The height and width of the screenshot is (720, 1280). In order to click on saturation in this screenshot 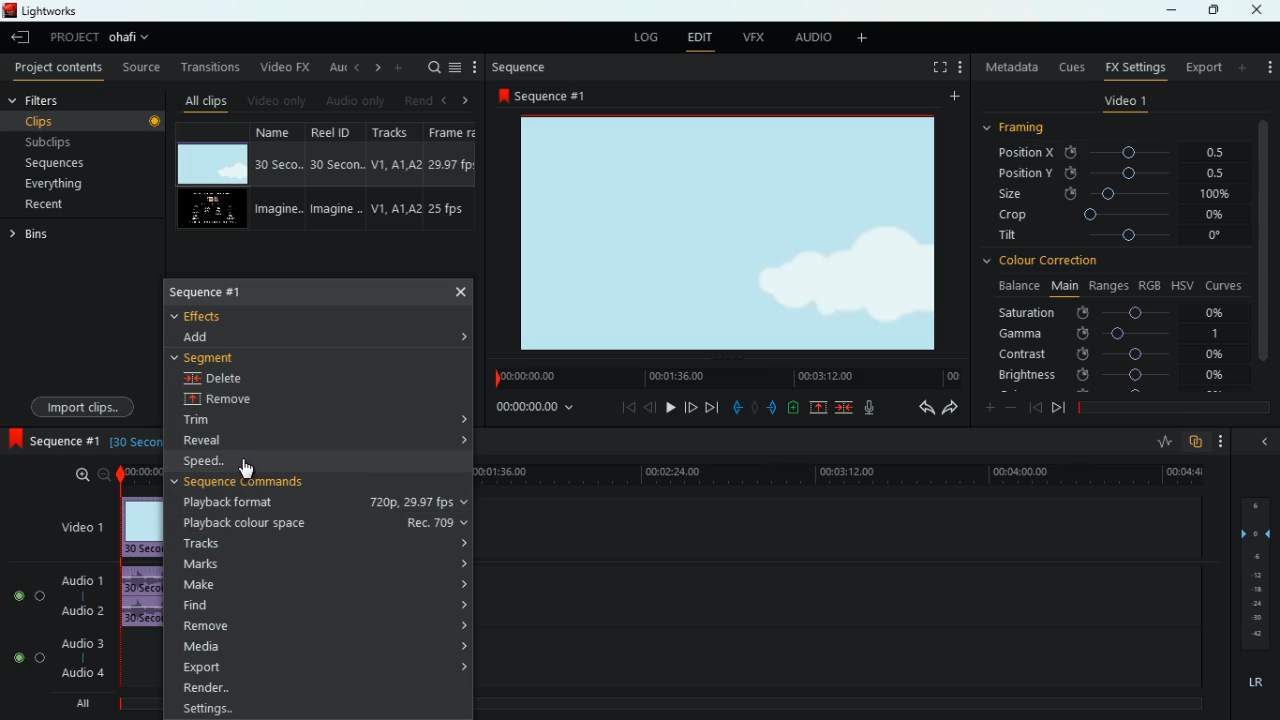, I will do `click(1116, 311)`.